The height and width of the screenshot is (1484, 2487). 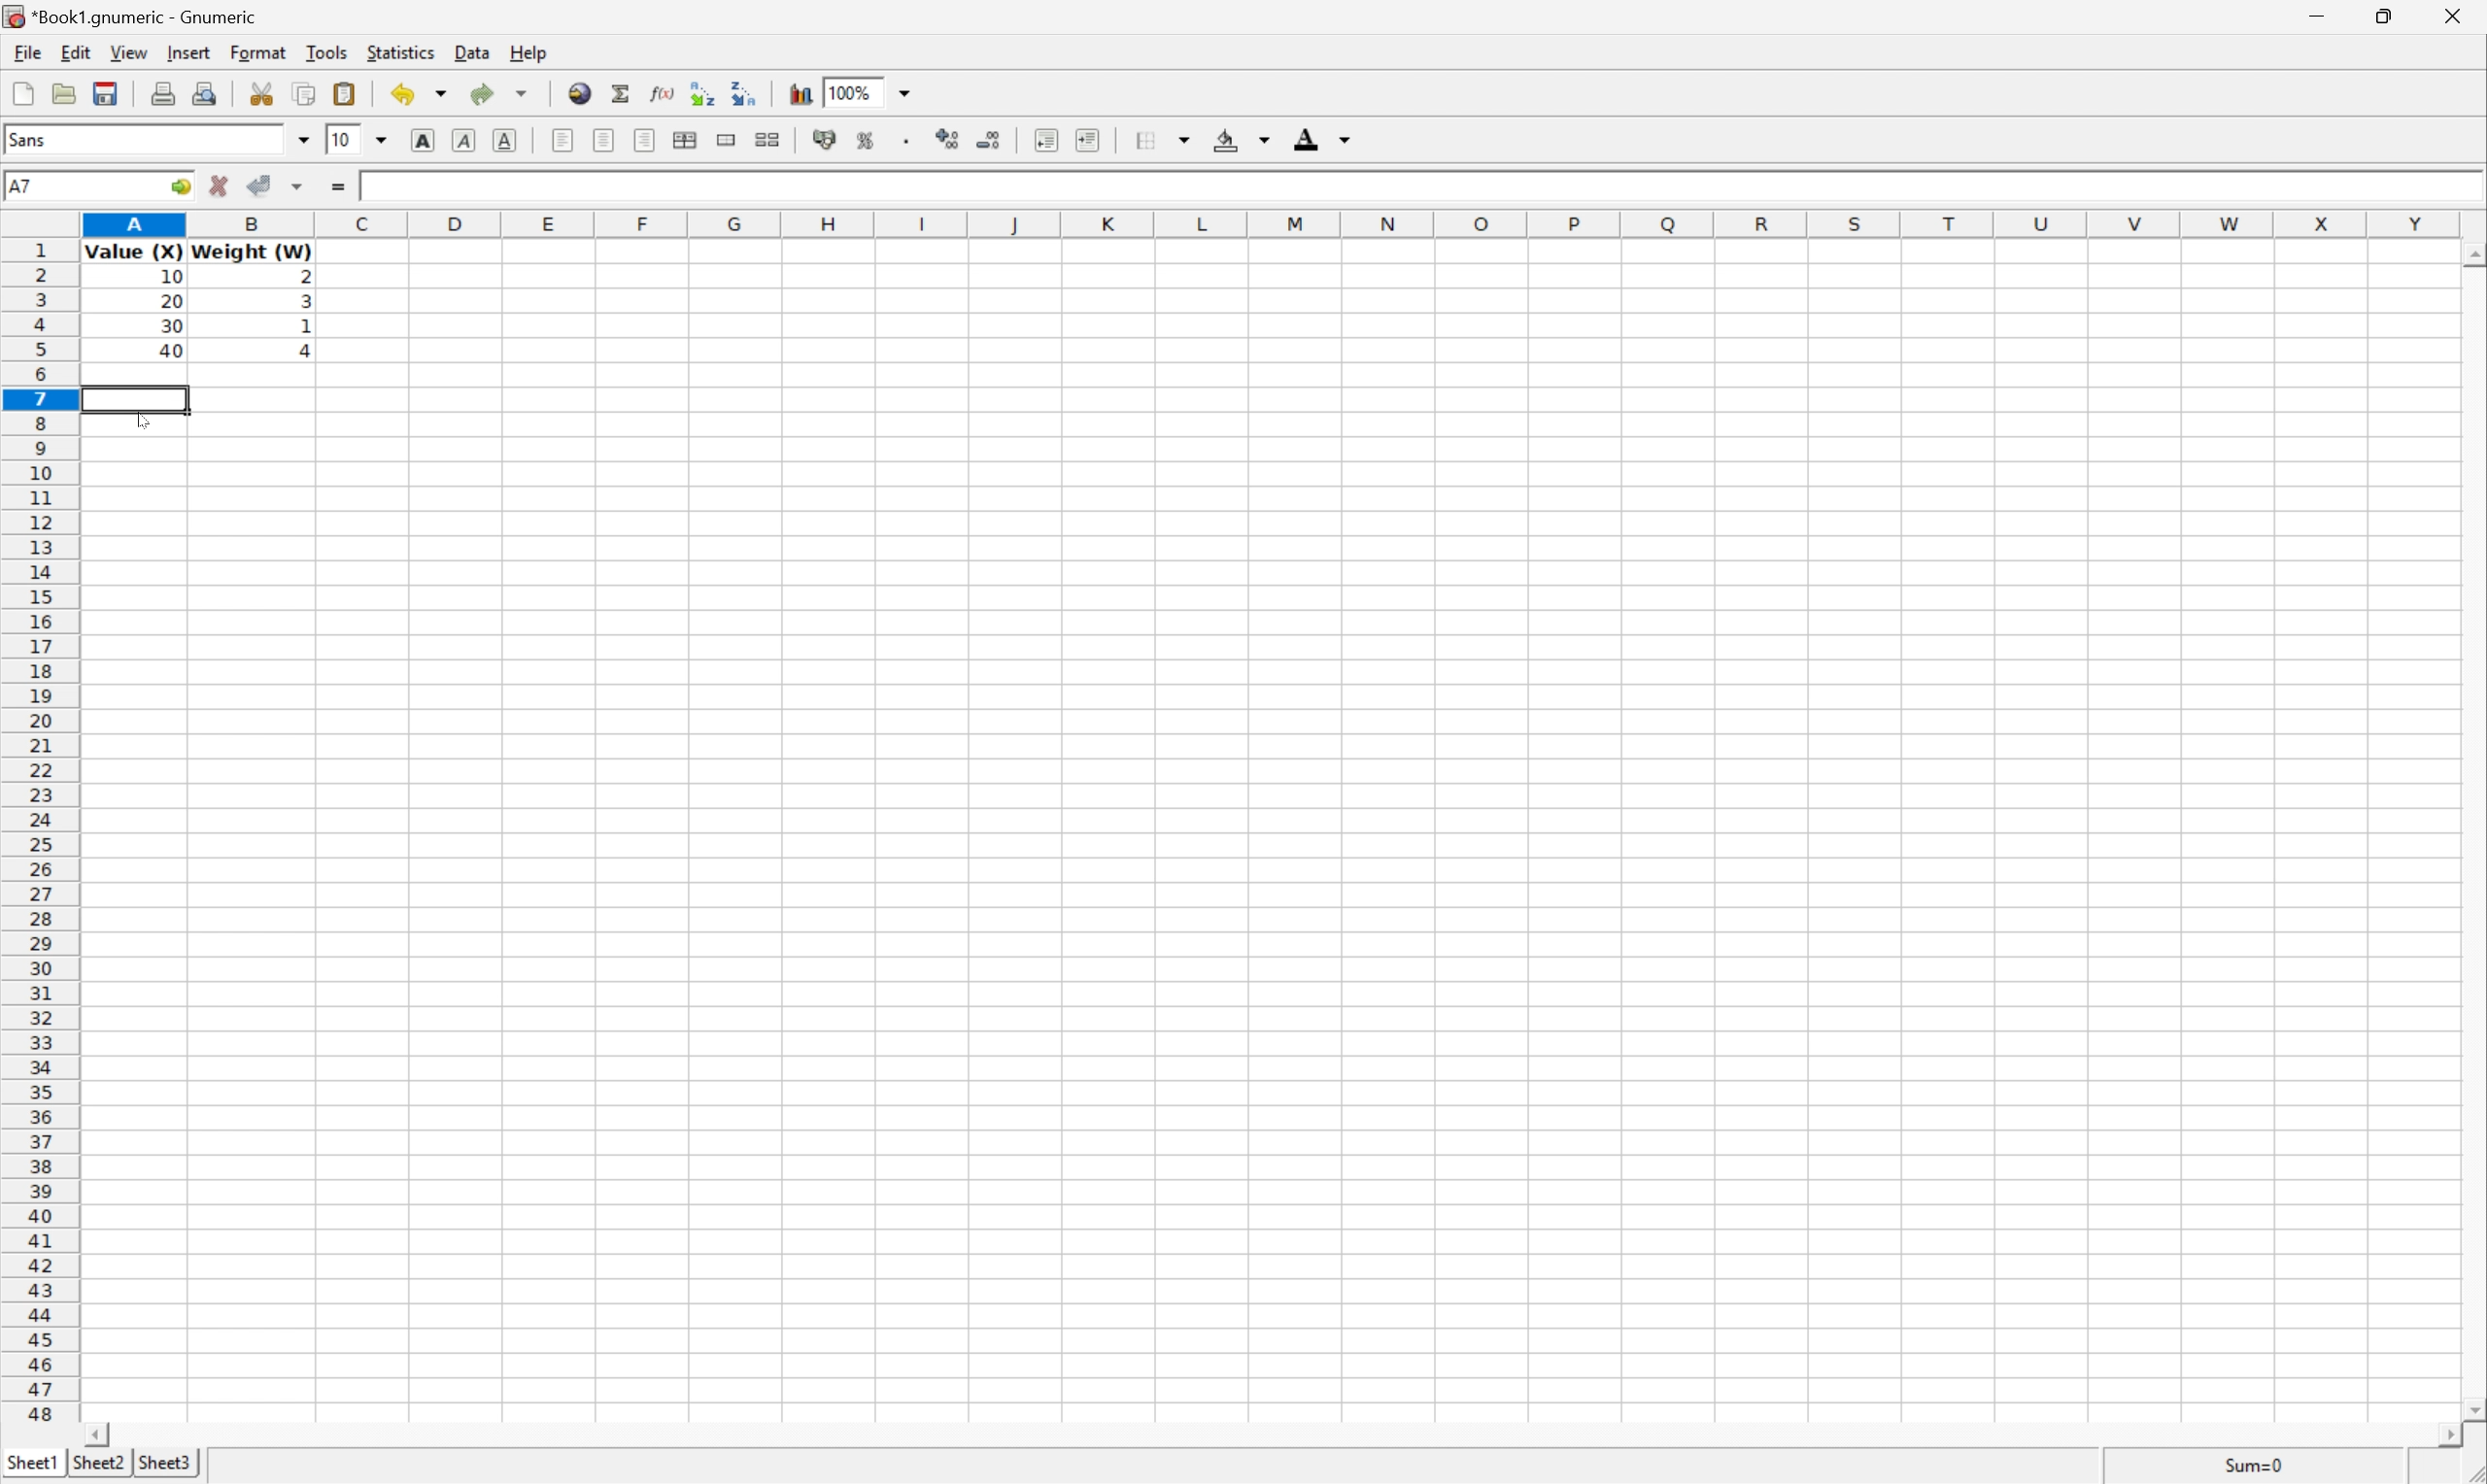 I want to click on Increase indent, and align the contents to the left, so click(x=1045, y=139).